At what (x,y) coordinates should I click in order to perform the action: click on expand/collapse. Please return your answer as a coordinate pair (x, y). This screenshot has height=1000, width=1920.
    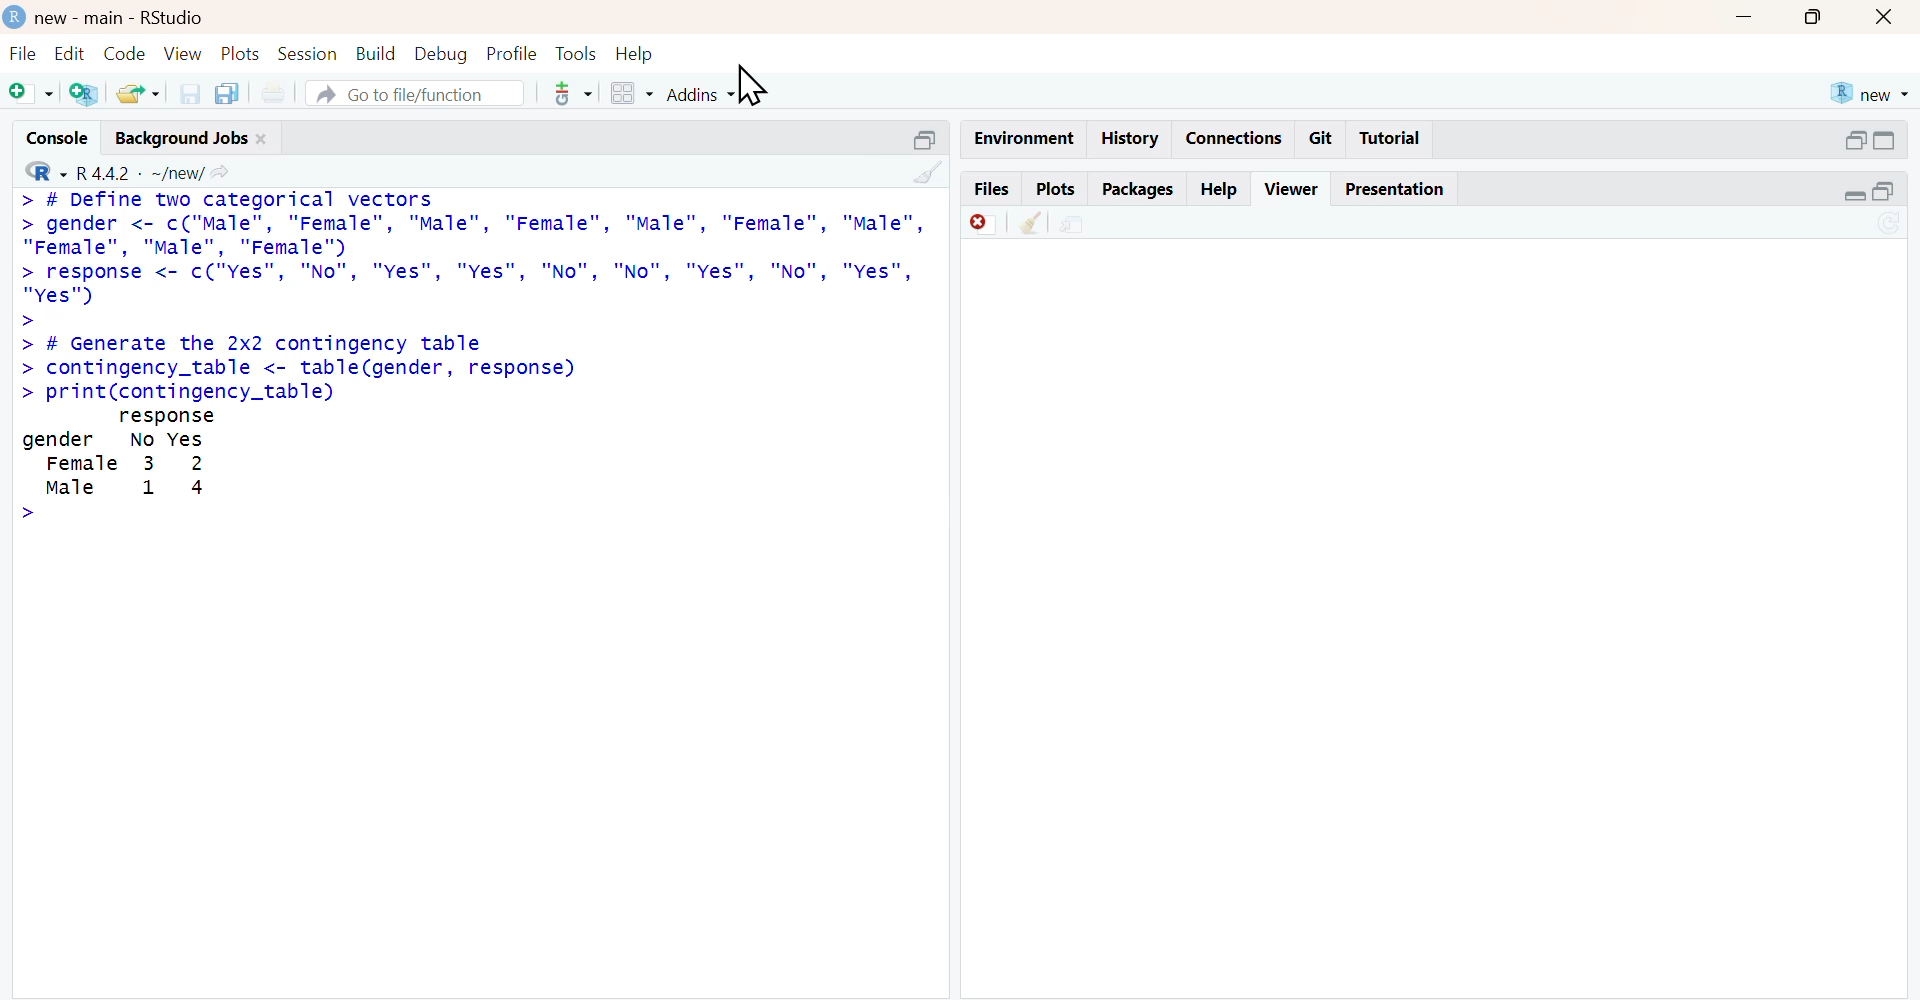
    Looking at the image, I should click on (1886, 141).